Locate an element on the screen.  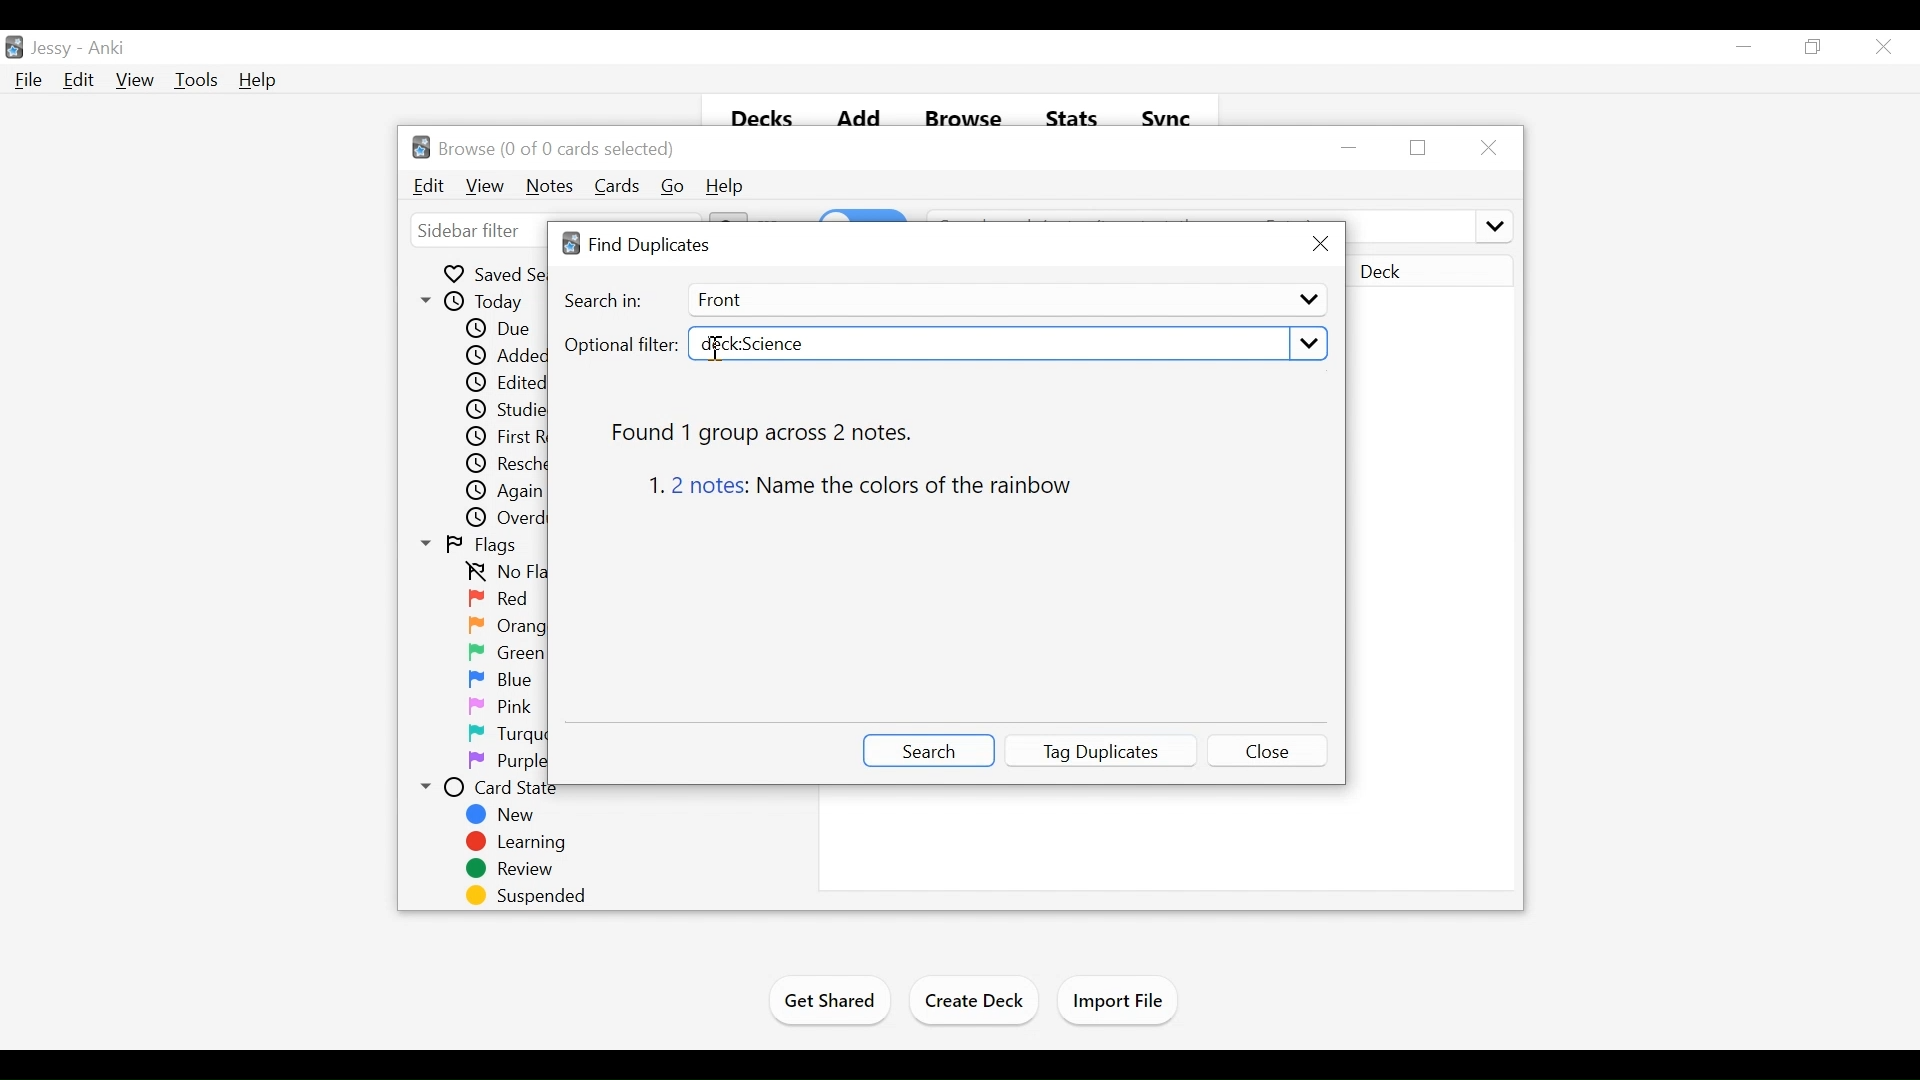
Front is located at coordinates (1004, 300).